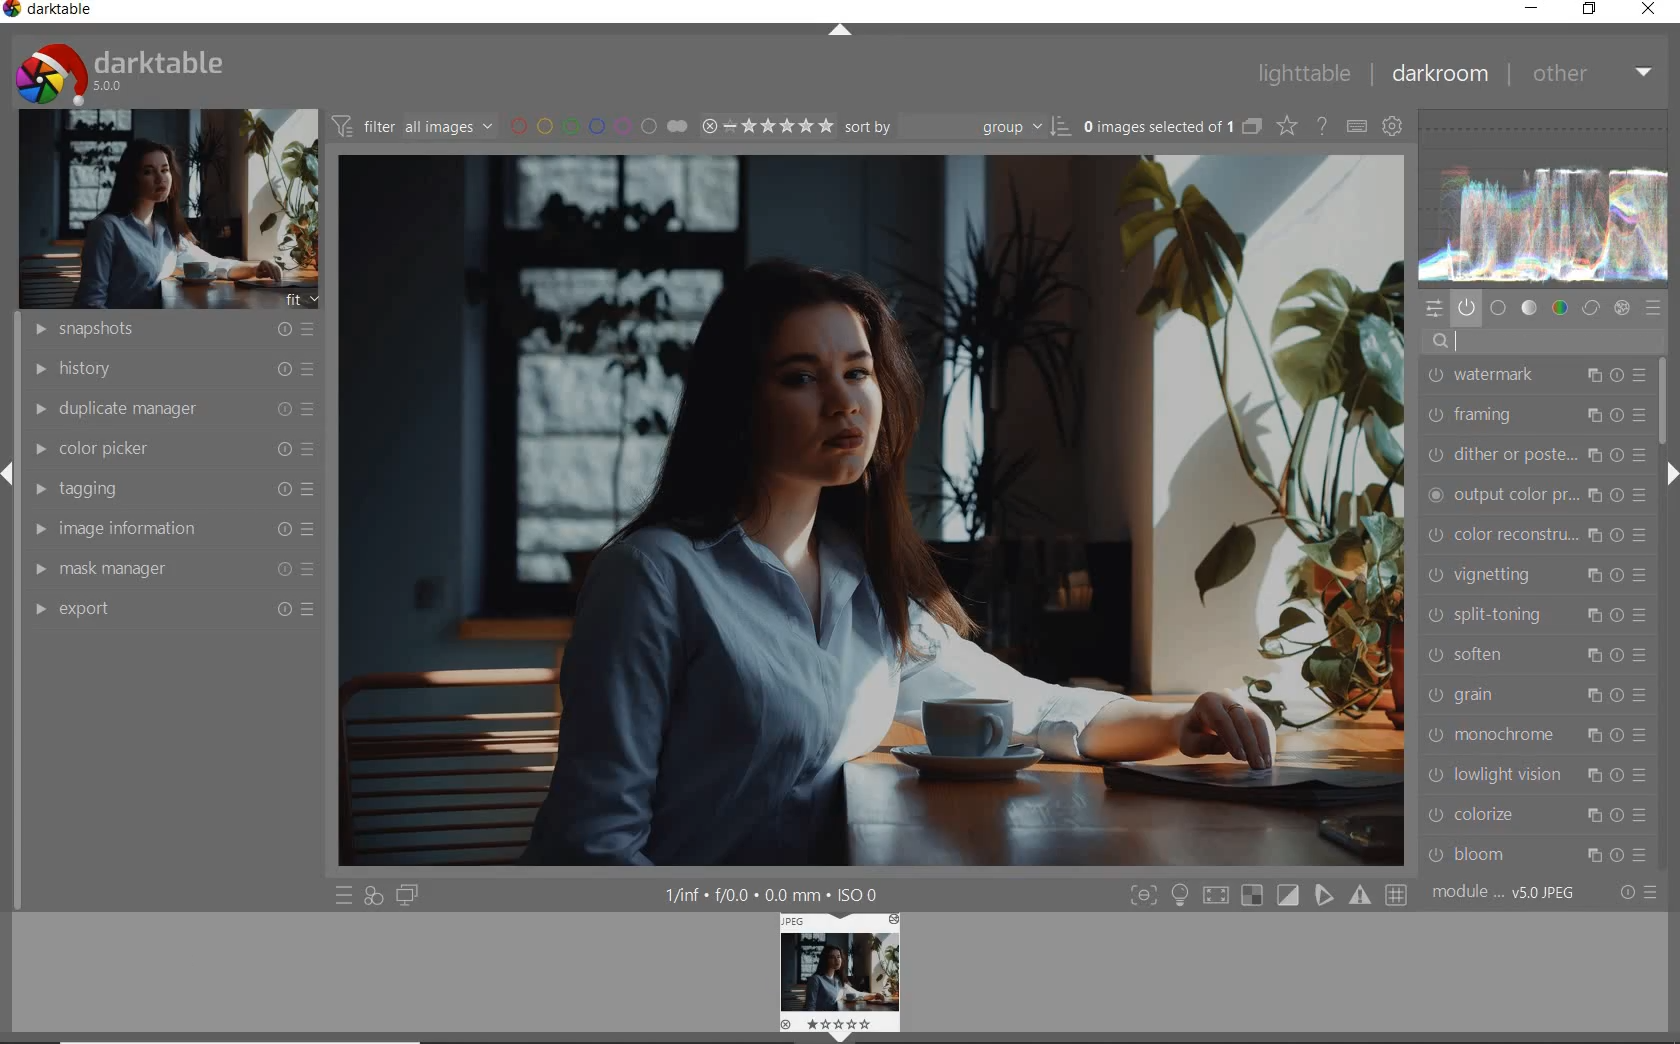  I want to click on display a second darkroom image widow, so click(411, 897).